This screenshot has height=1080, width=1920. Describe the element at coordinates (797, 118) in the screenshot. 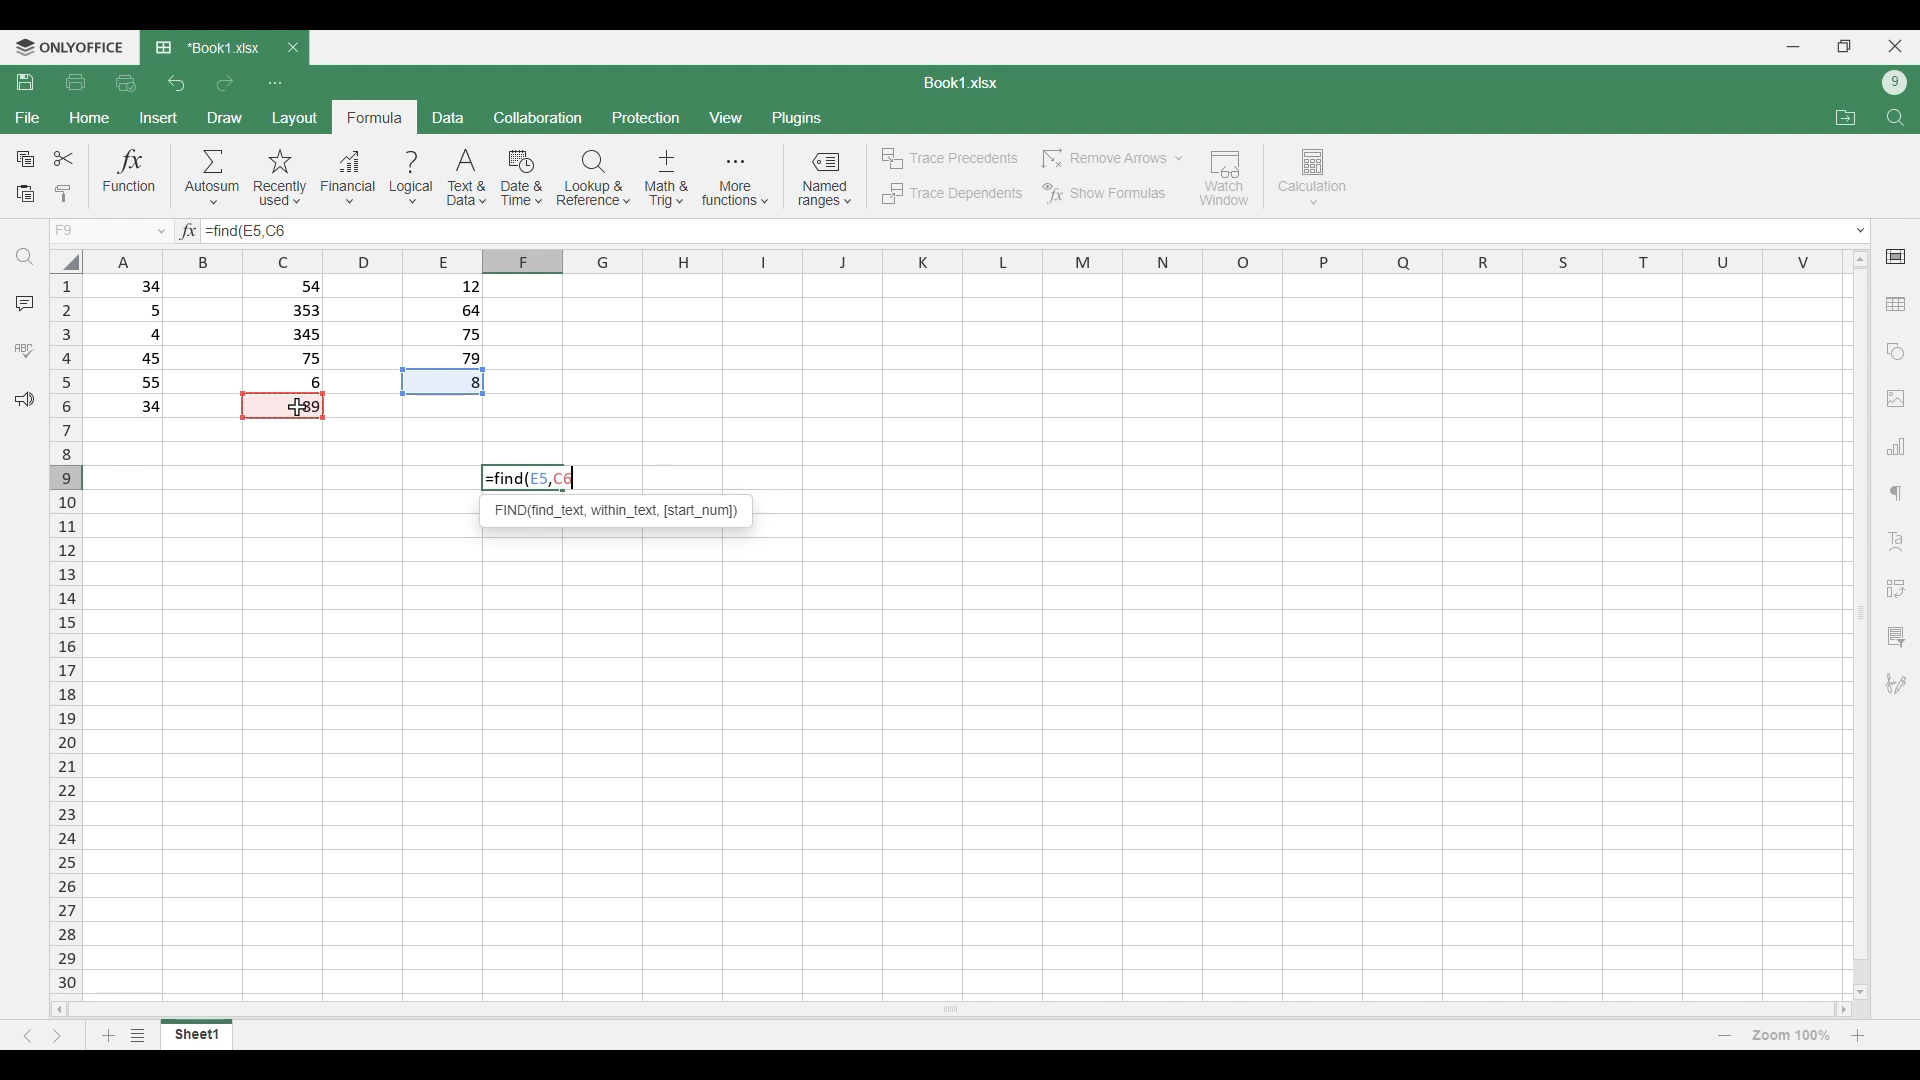

I see `Plugins menu` at that location.